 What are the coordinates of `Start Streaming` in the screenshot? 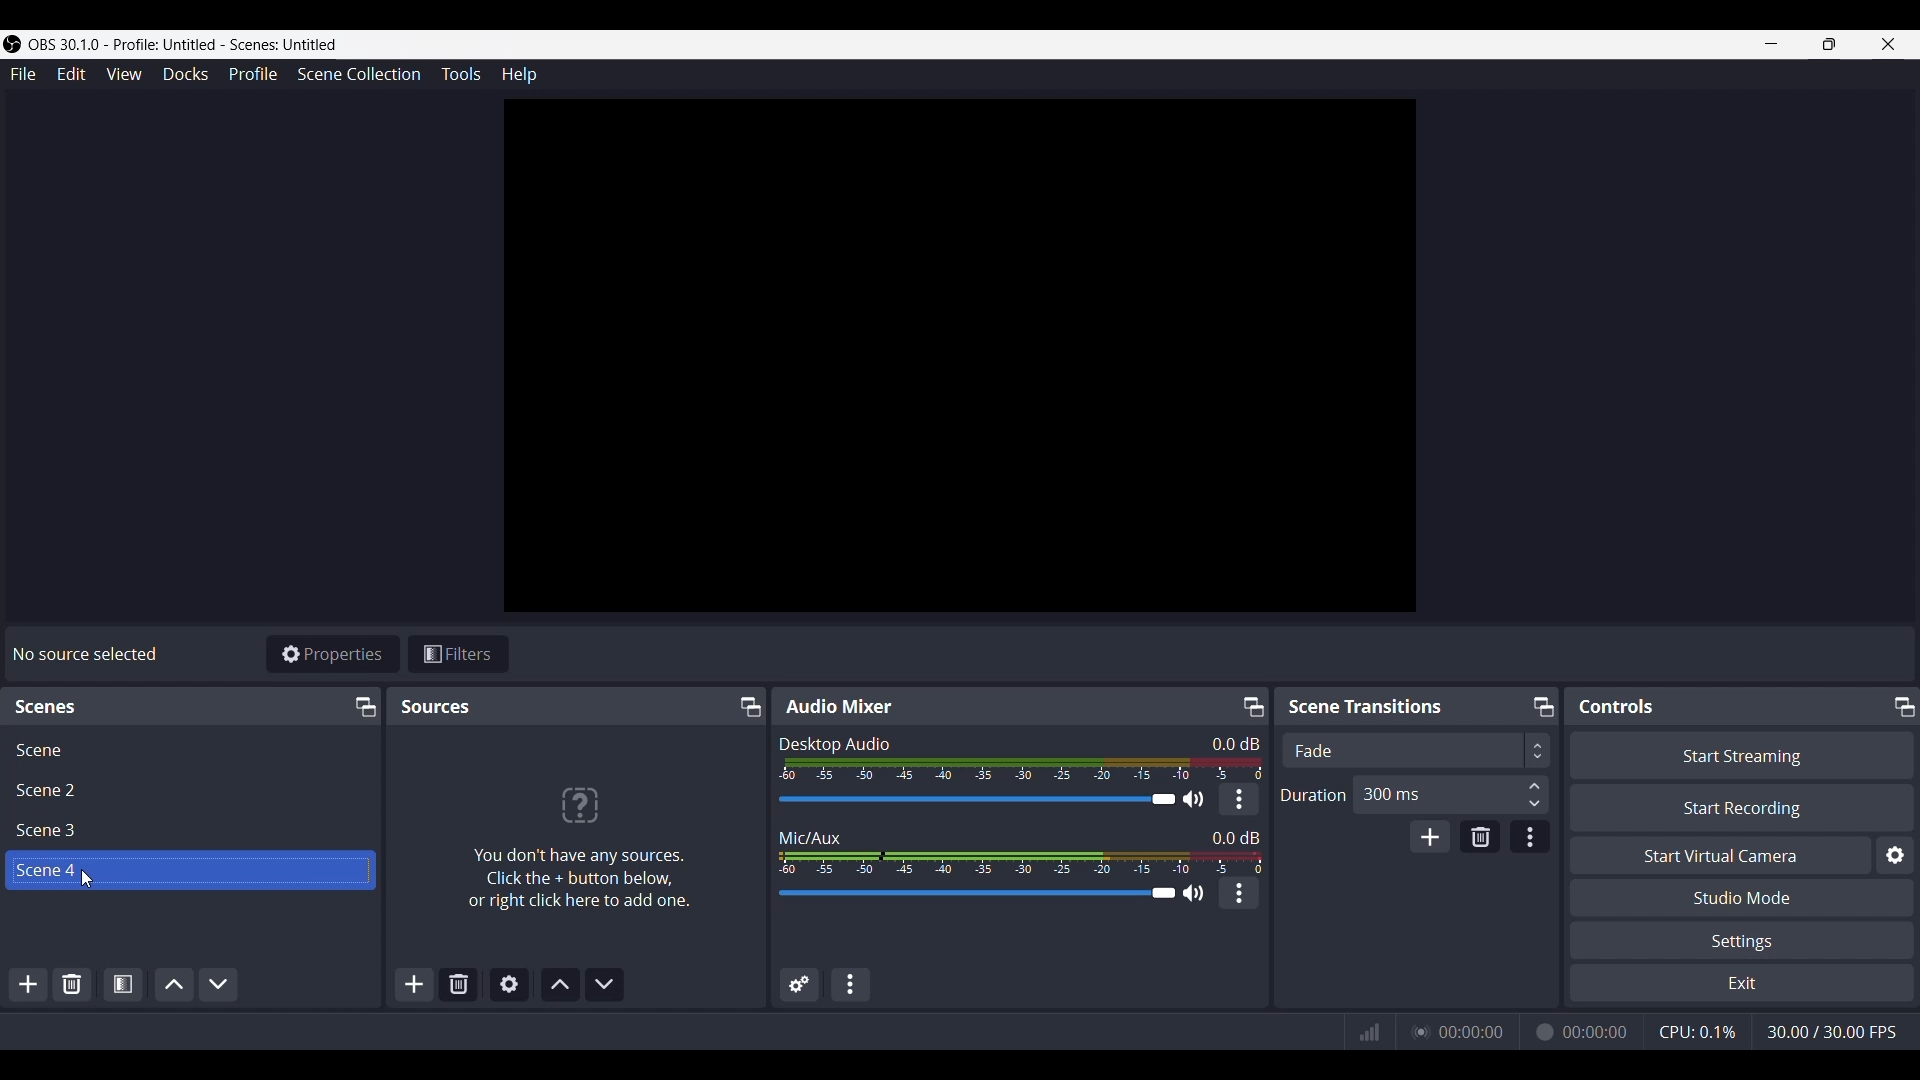 It's located at (1741, 755).